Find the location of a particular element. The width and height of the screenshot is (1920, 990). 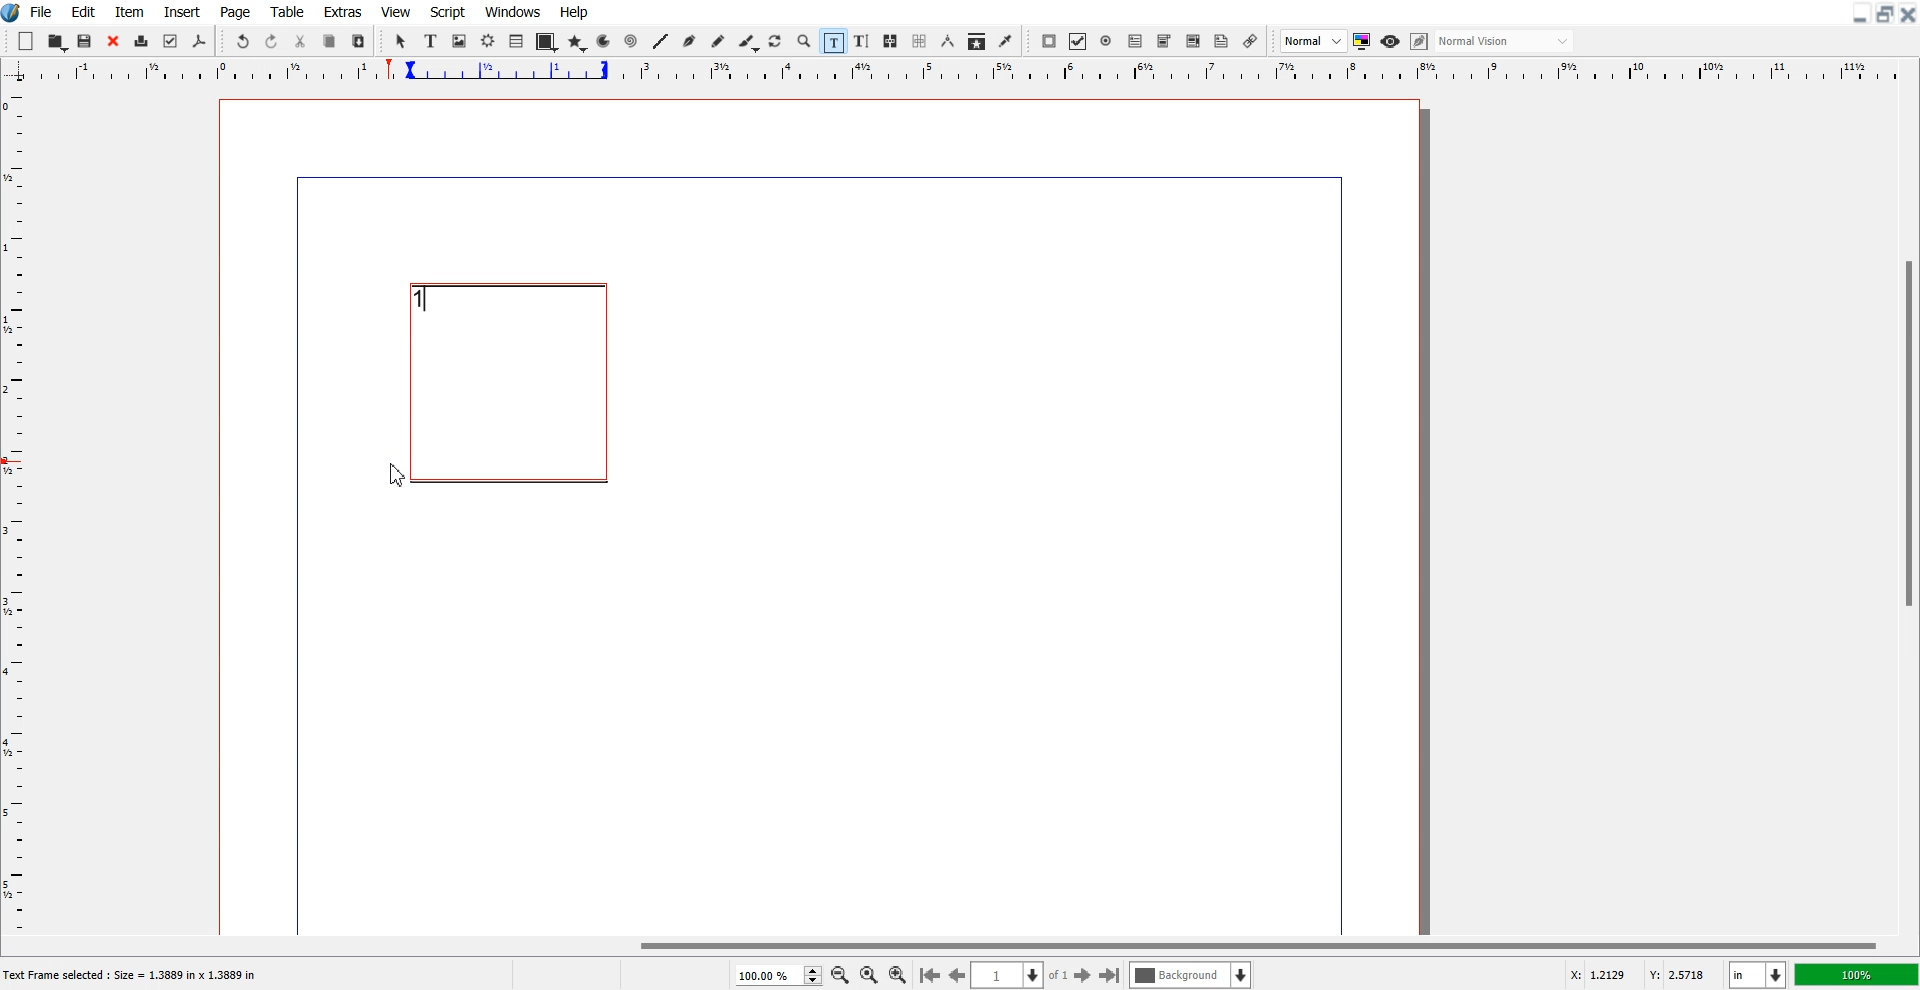

Toggle color management system is located at coordinates (1363, 41).